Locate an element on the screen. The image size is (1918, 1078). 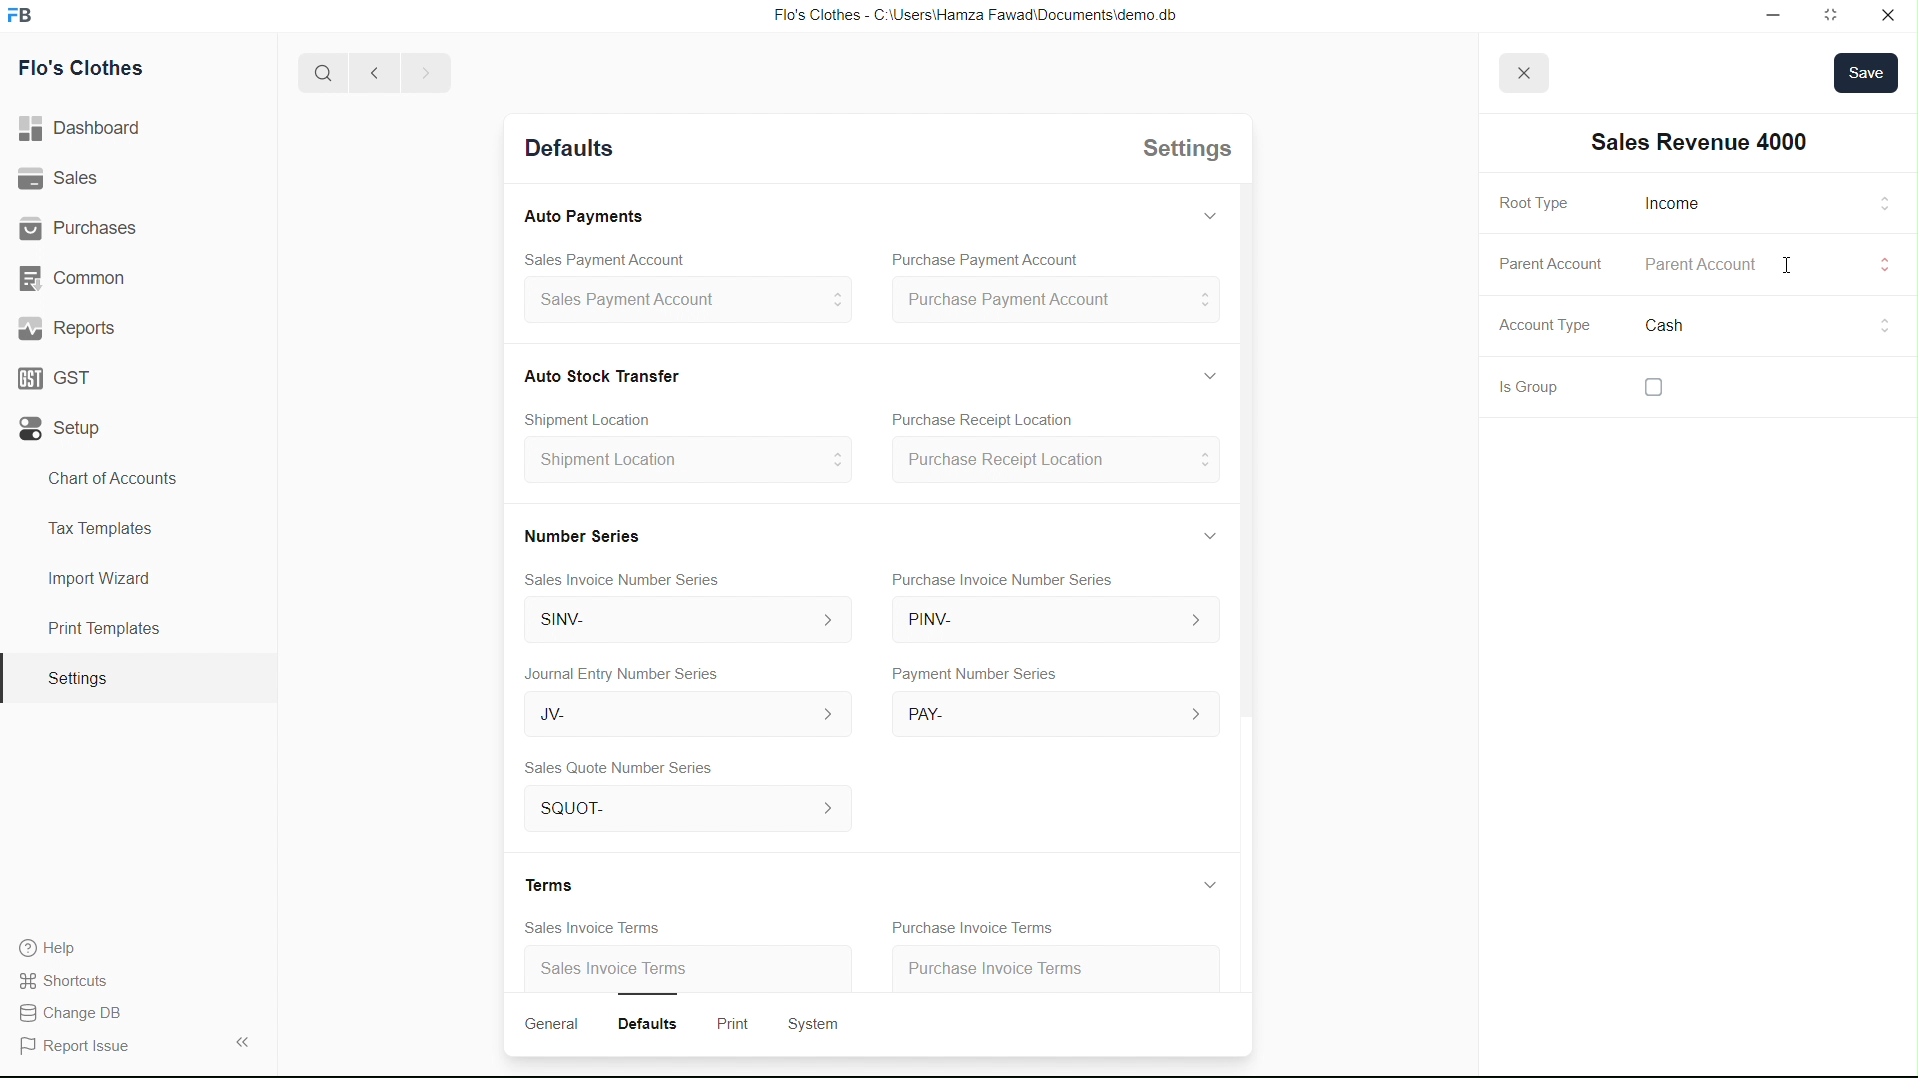
Parent Account is located at coordinates (1548, 262).